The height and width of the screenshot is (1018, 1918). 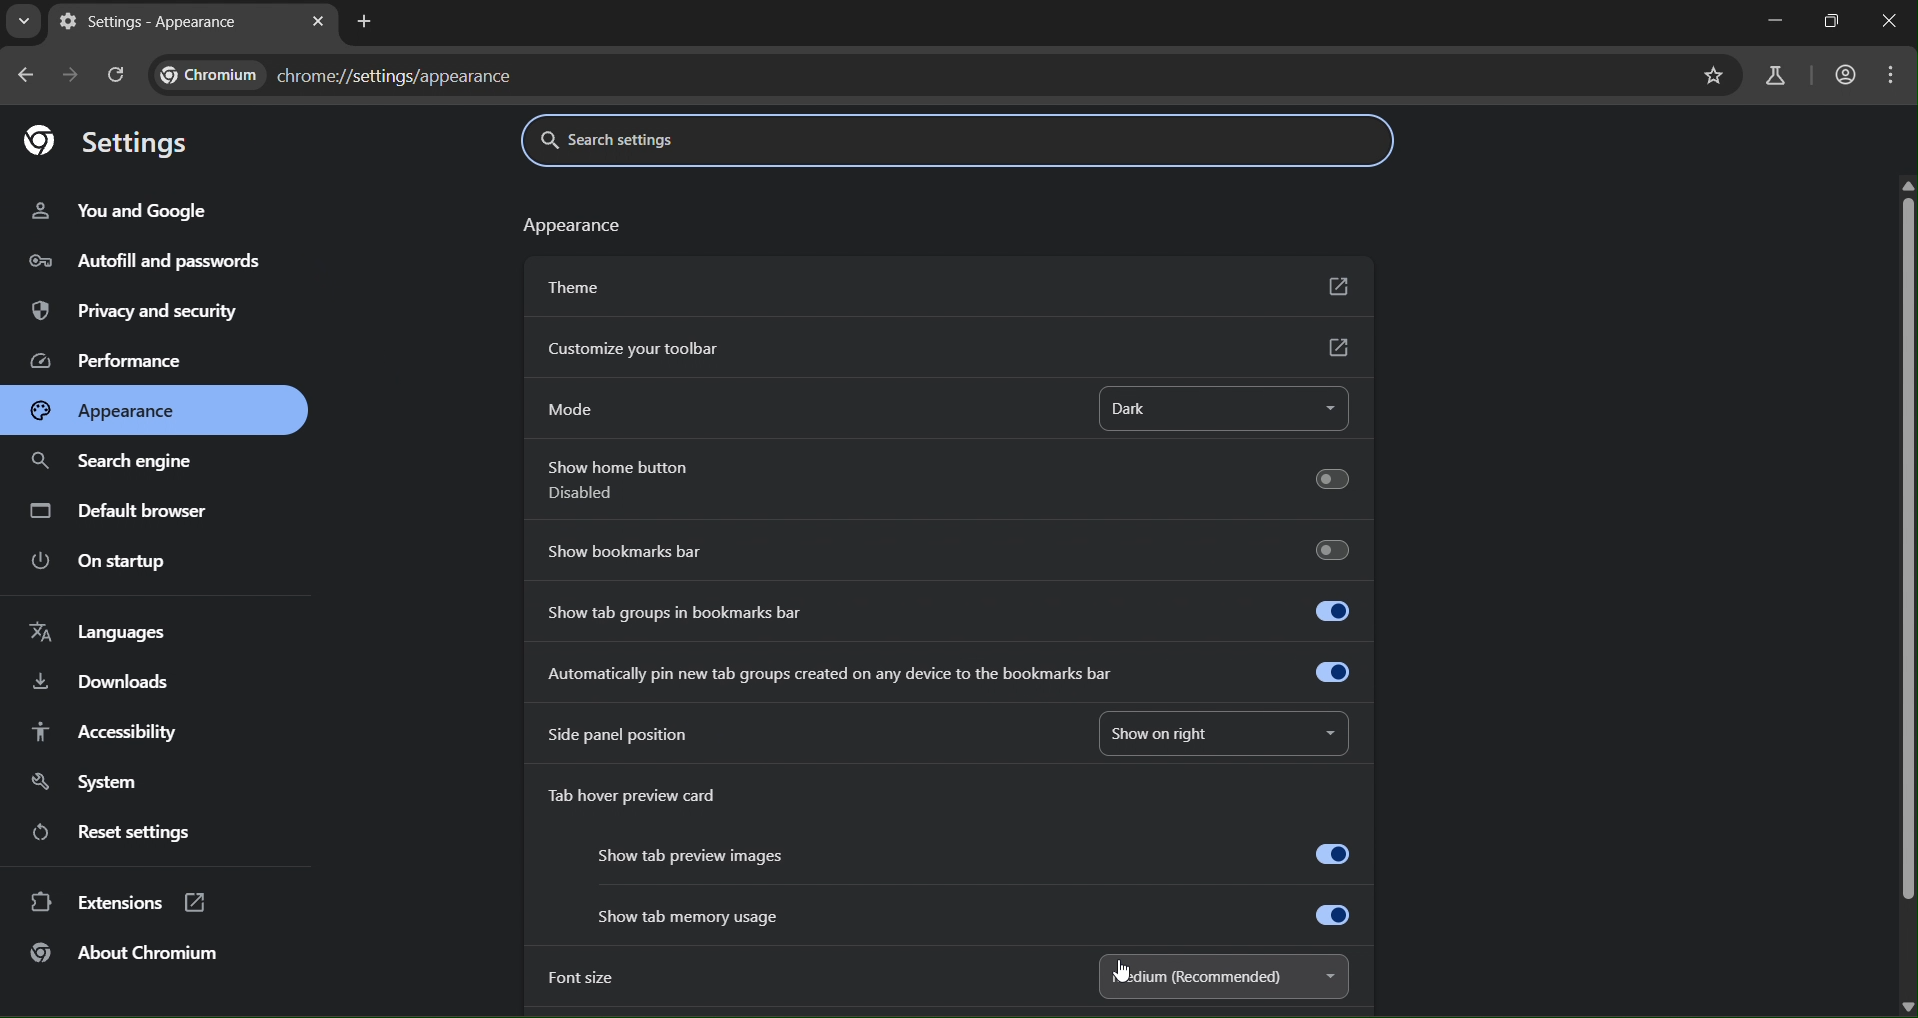 What do you see at coordinates (119, 140) in the screenshot?
I see `settings` at bounding box center [119, 140].